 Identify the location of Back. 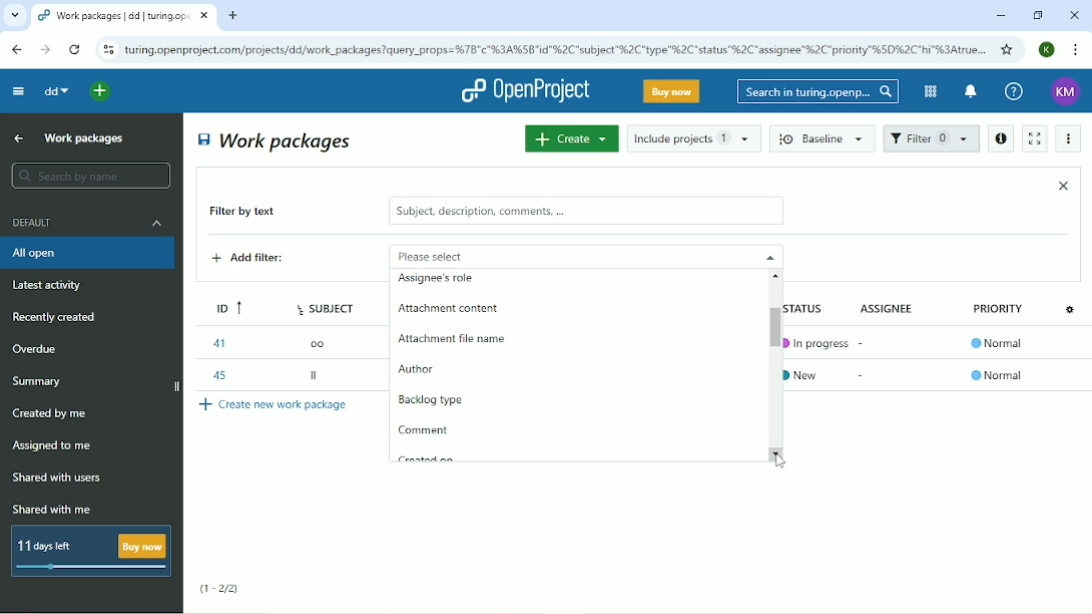
(16, 49).